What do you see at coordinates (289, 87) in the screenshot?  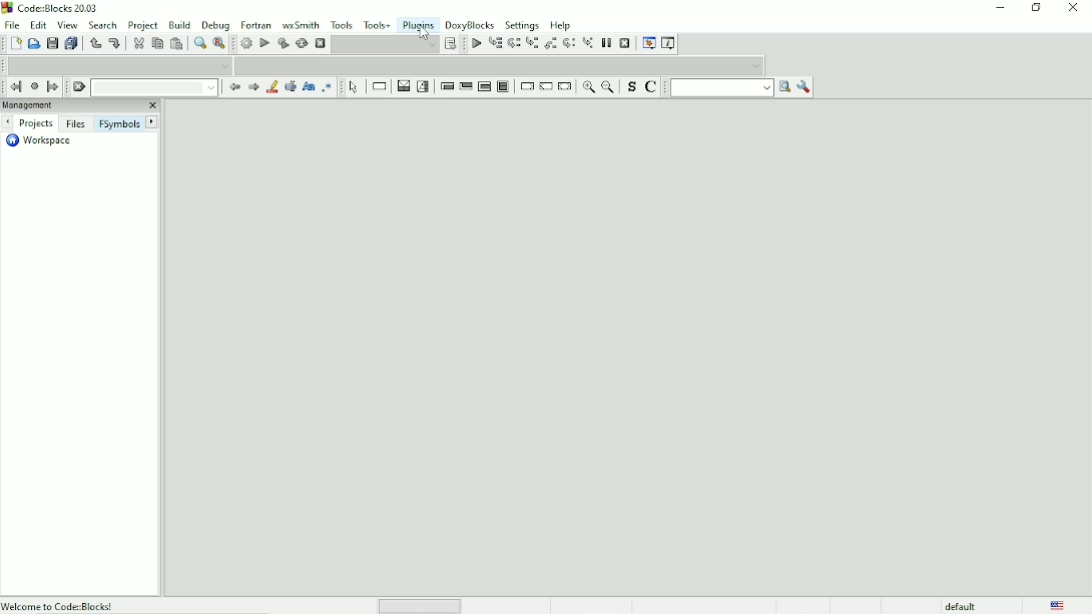 I see `Selected text` at bounding box center [289, 87].